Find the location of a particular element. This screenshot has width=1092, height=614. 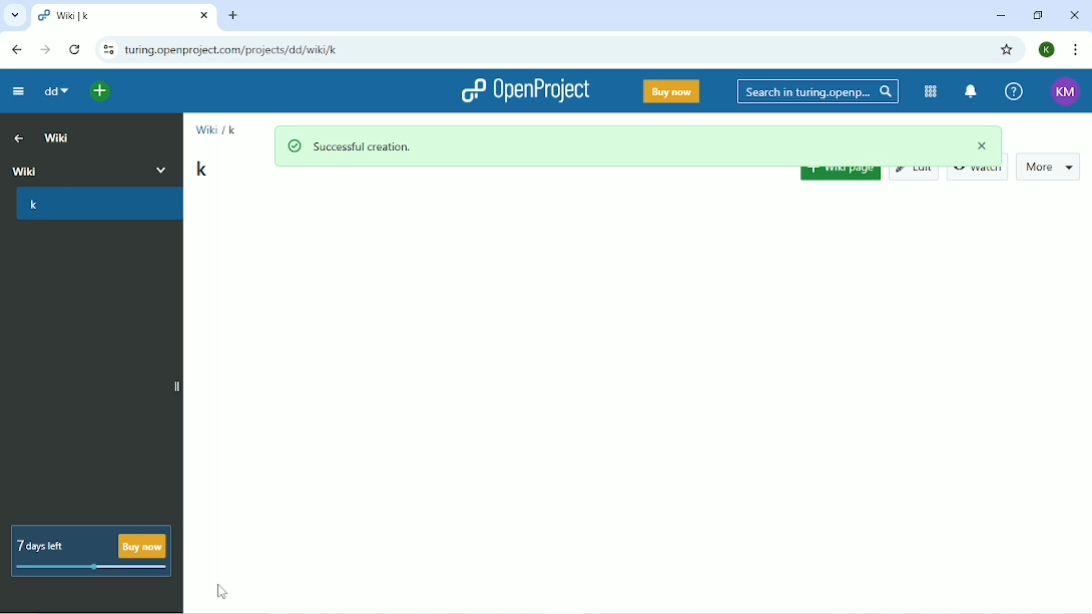

Buy now is located at coordinates (673, 92).